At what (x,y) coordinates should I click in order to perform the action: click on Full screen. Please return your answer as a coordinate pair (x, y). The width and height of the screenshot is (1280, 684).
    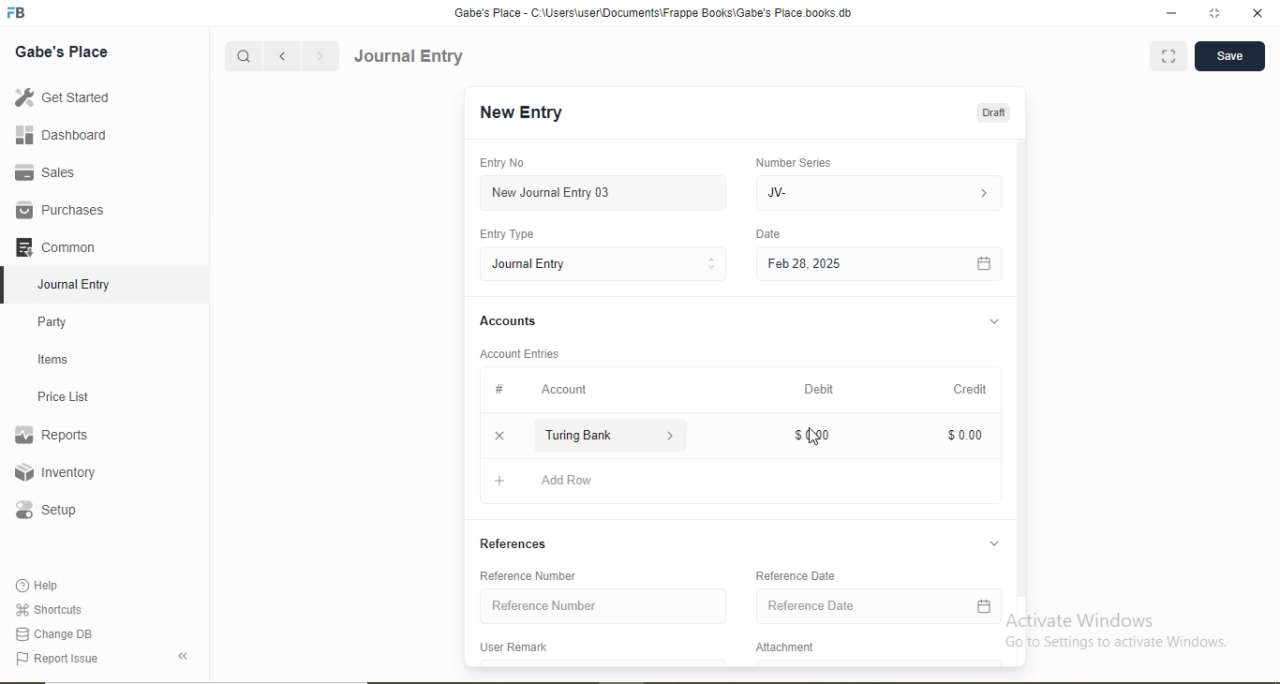
    Looking at the image, I should click on (1169, 55).